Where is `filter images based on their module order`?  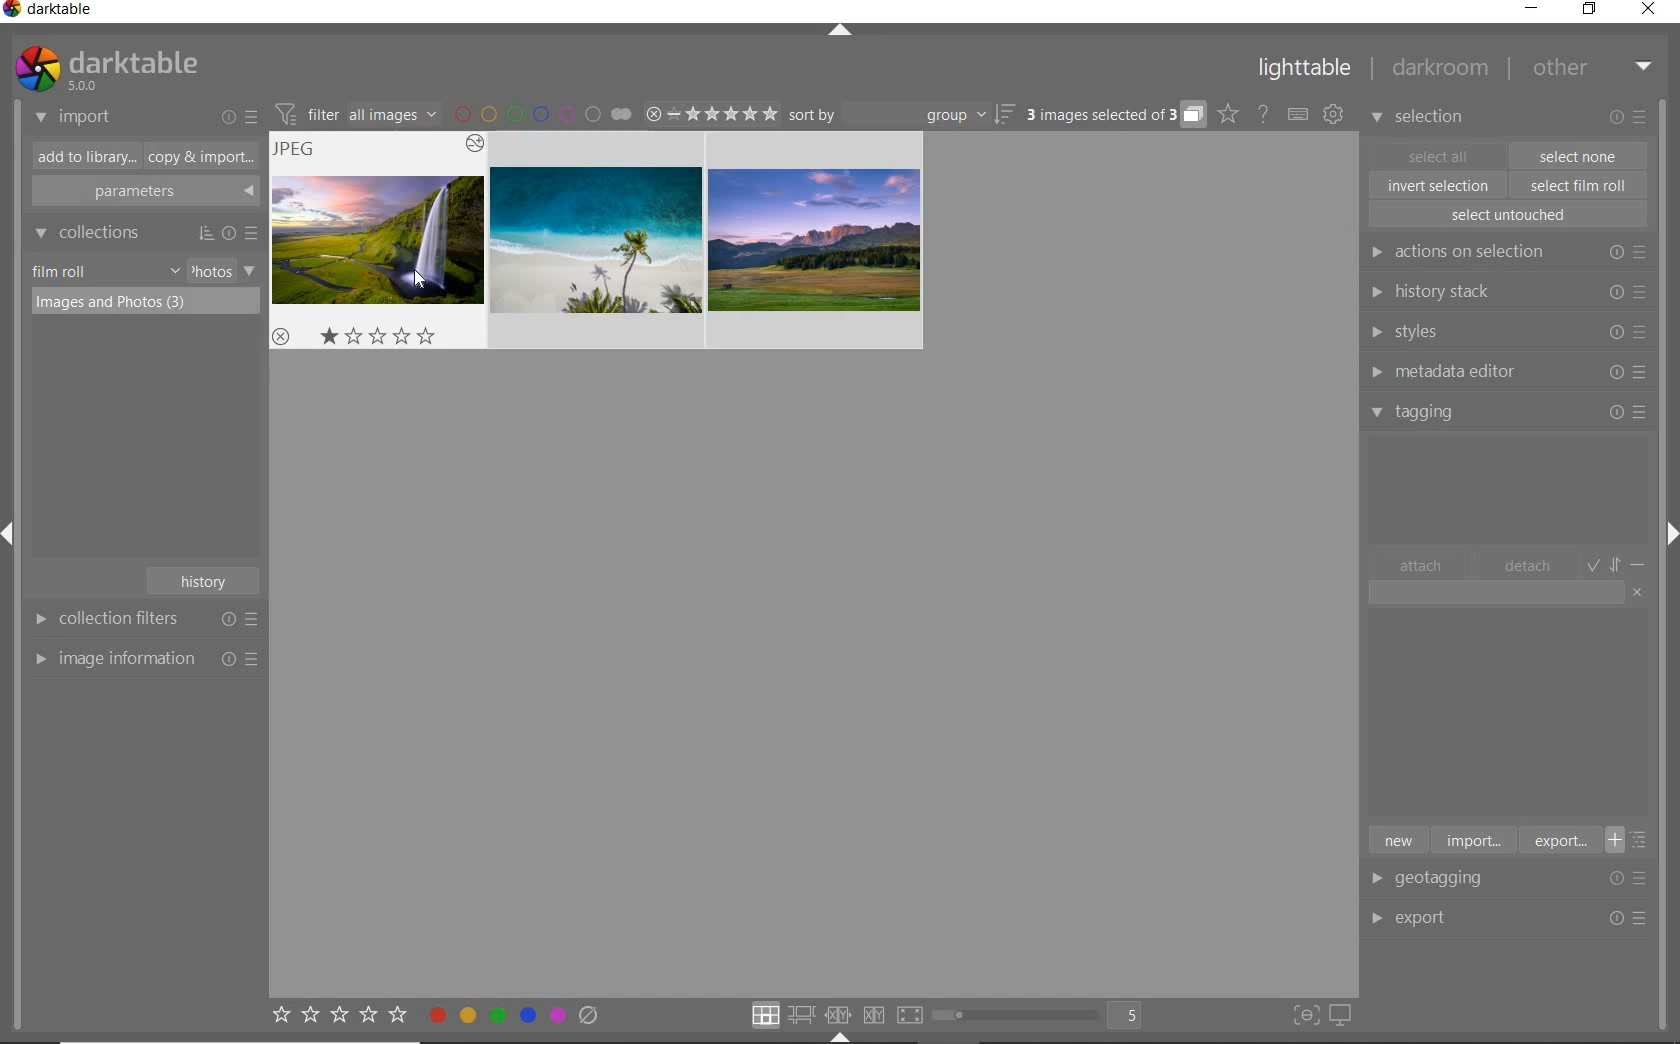 filter images based on their module order is located at coordinates (353, 112).